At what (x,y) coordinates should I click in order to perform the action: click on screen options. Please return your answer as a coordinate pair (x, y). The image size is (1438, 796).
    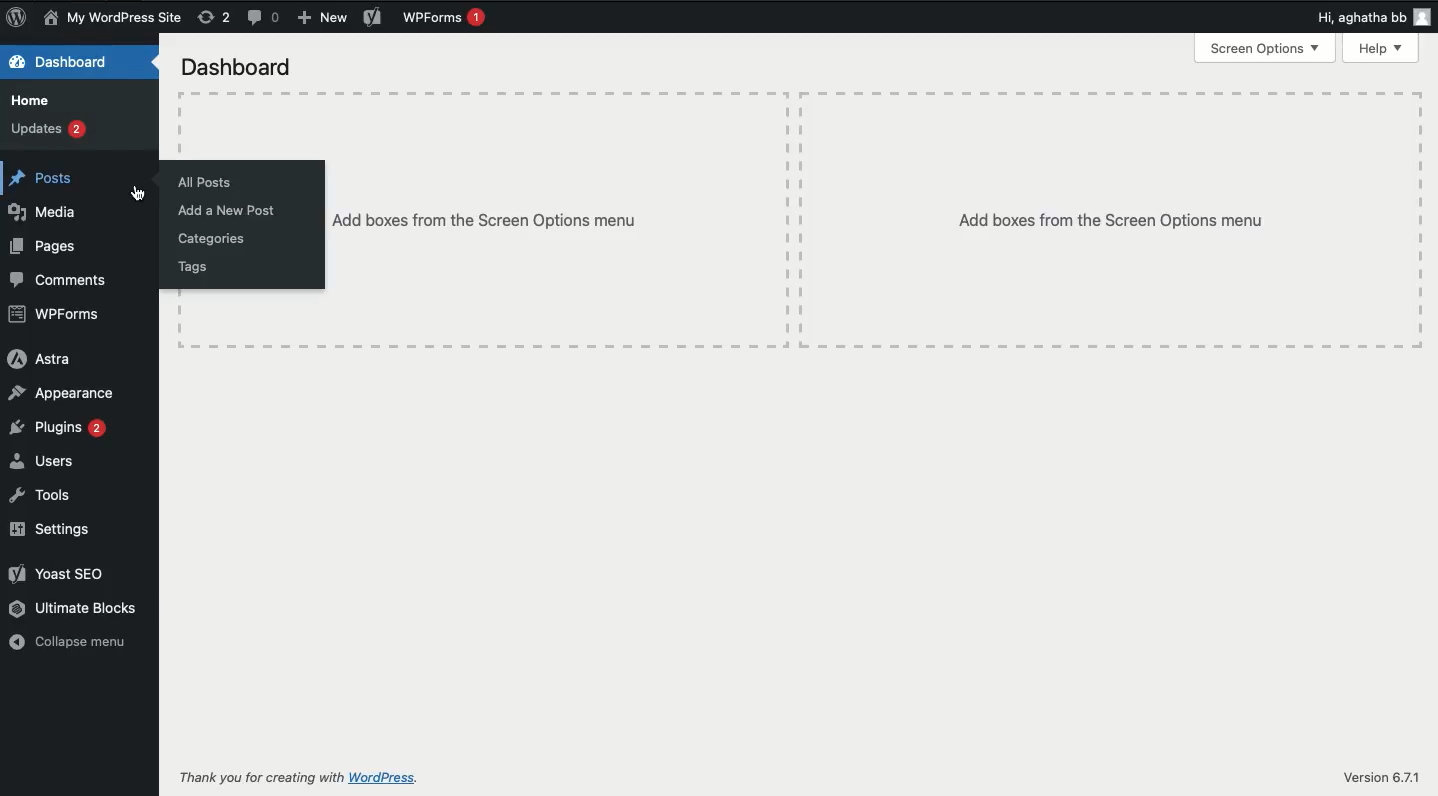
    Looking at the image, I should click on (1266, 48).